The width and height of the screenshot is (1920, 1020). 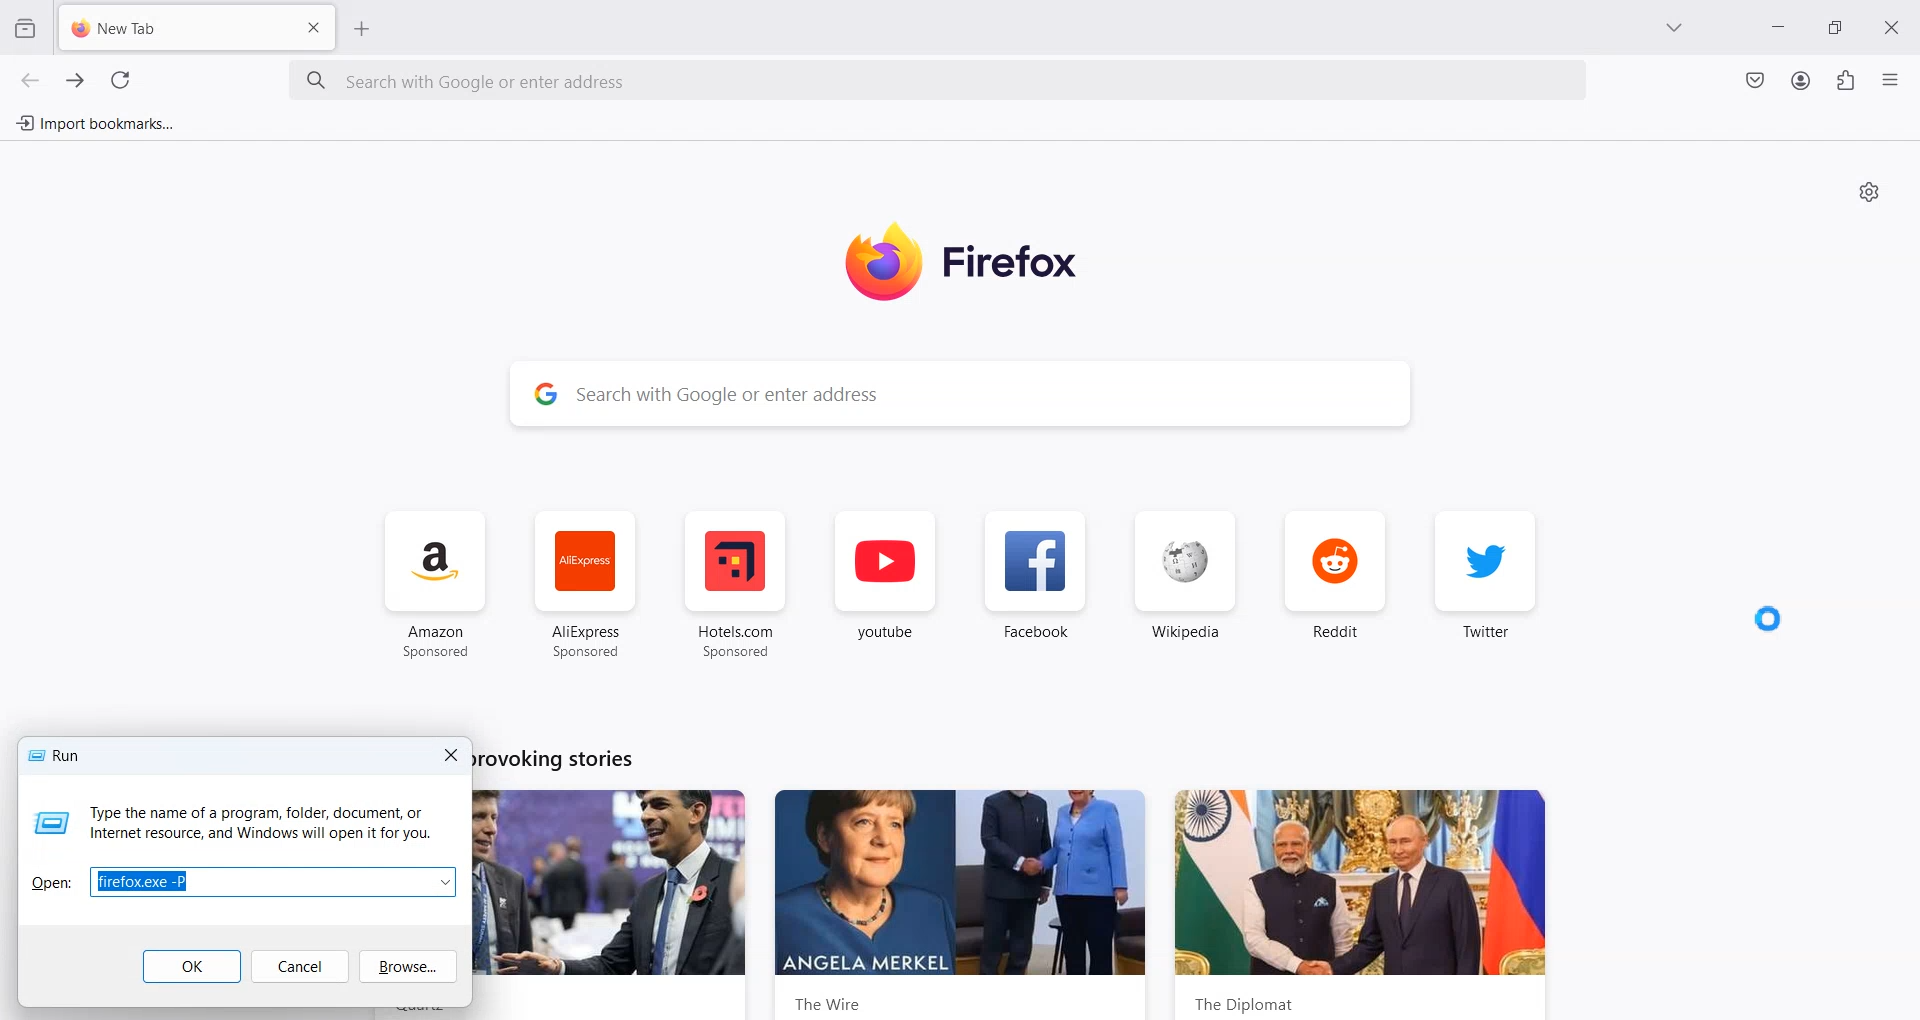 What do you see at coordinates (95, 123) in the screenshot?
I see `Import bookmarks` at bounding box center [95, 123].